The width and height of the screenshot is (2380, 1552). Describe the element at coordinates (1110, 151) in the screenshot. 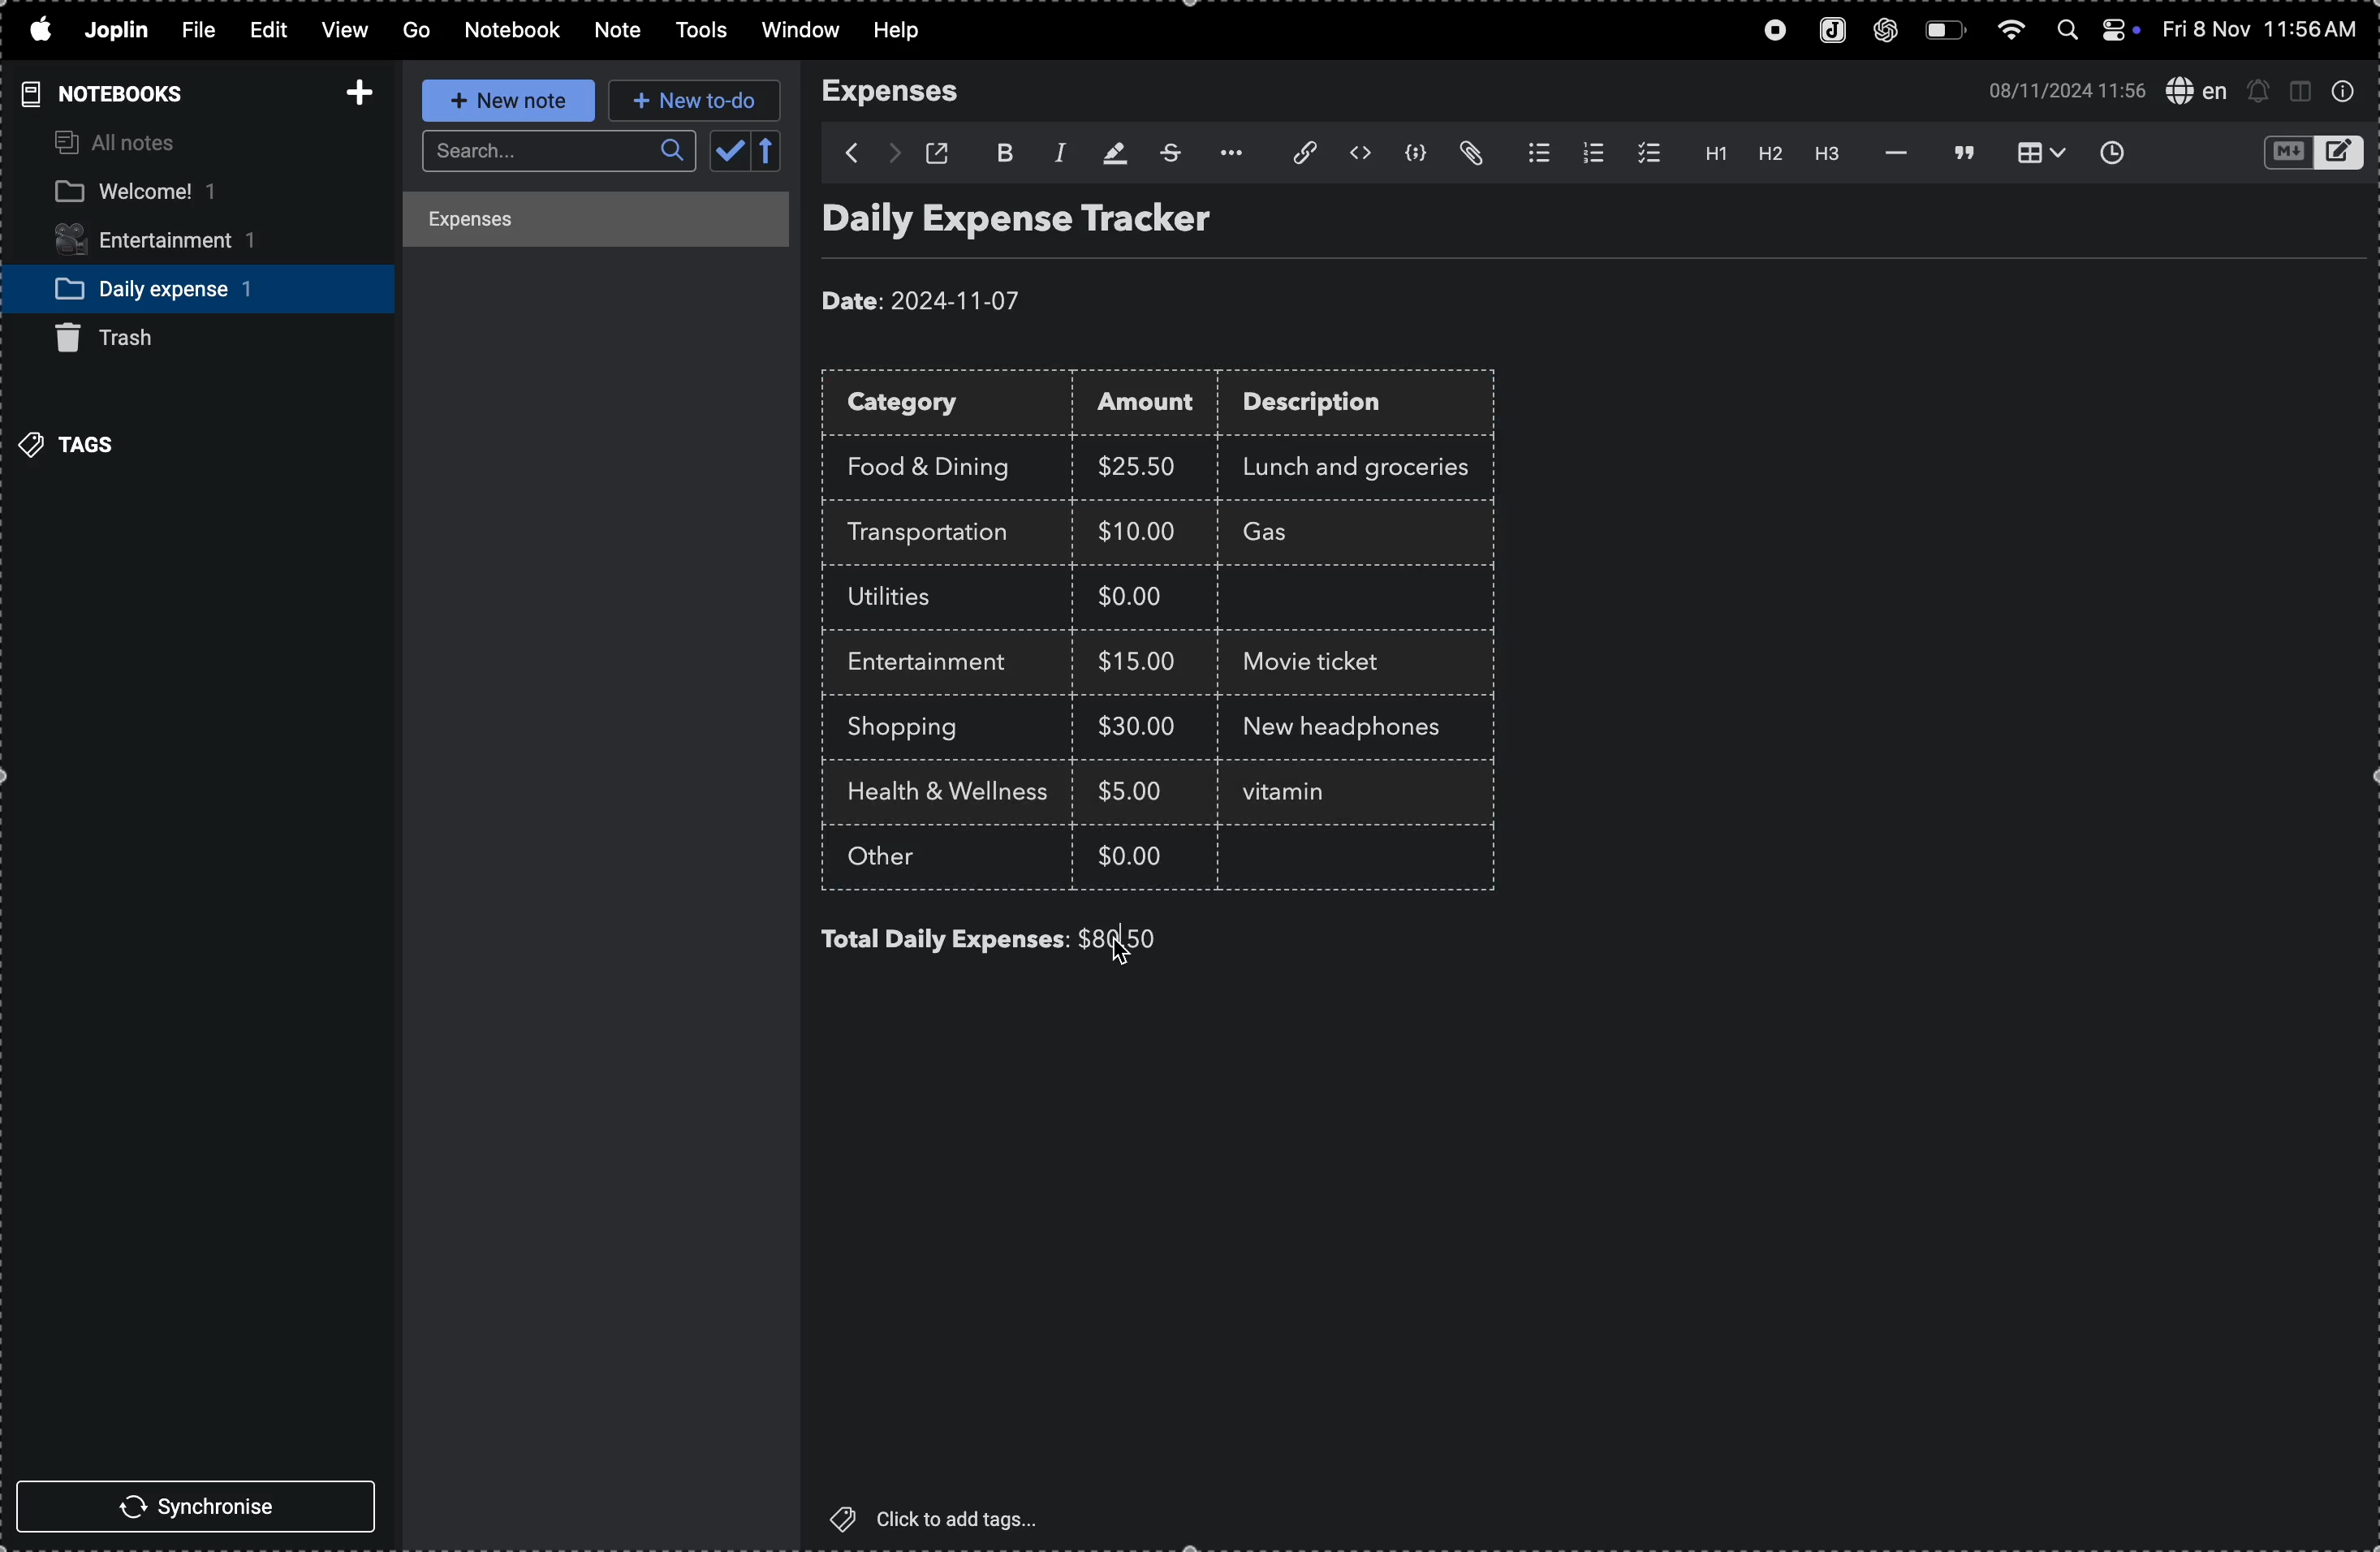

I see `highlight` at that location.